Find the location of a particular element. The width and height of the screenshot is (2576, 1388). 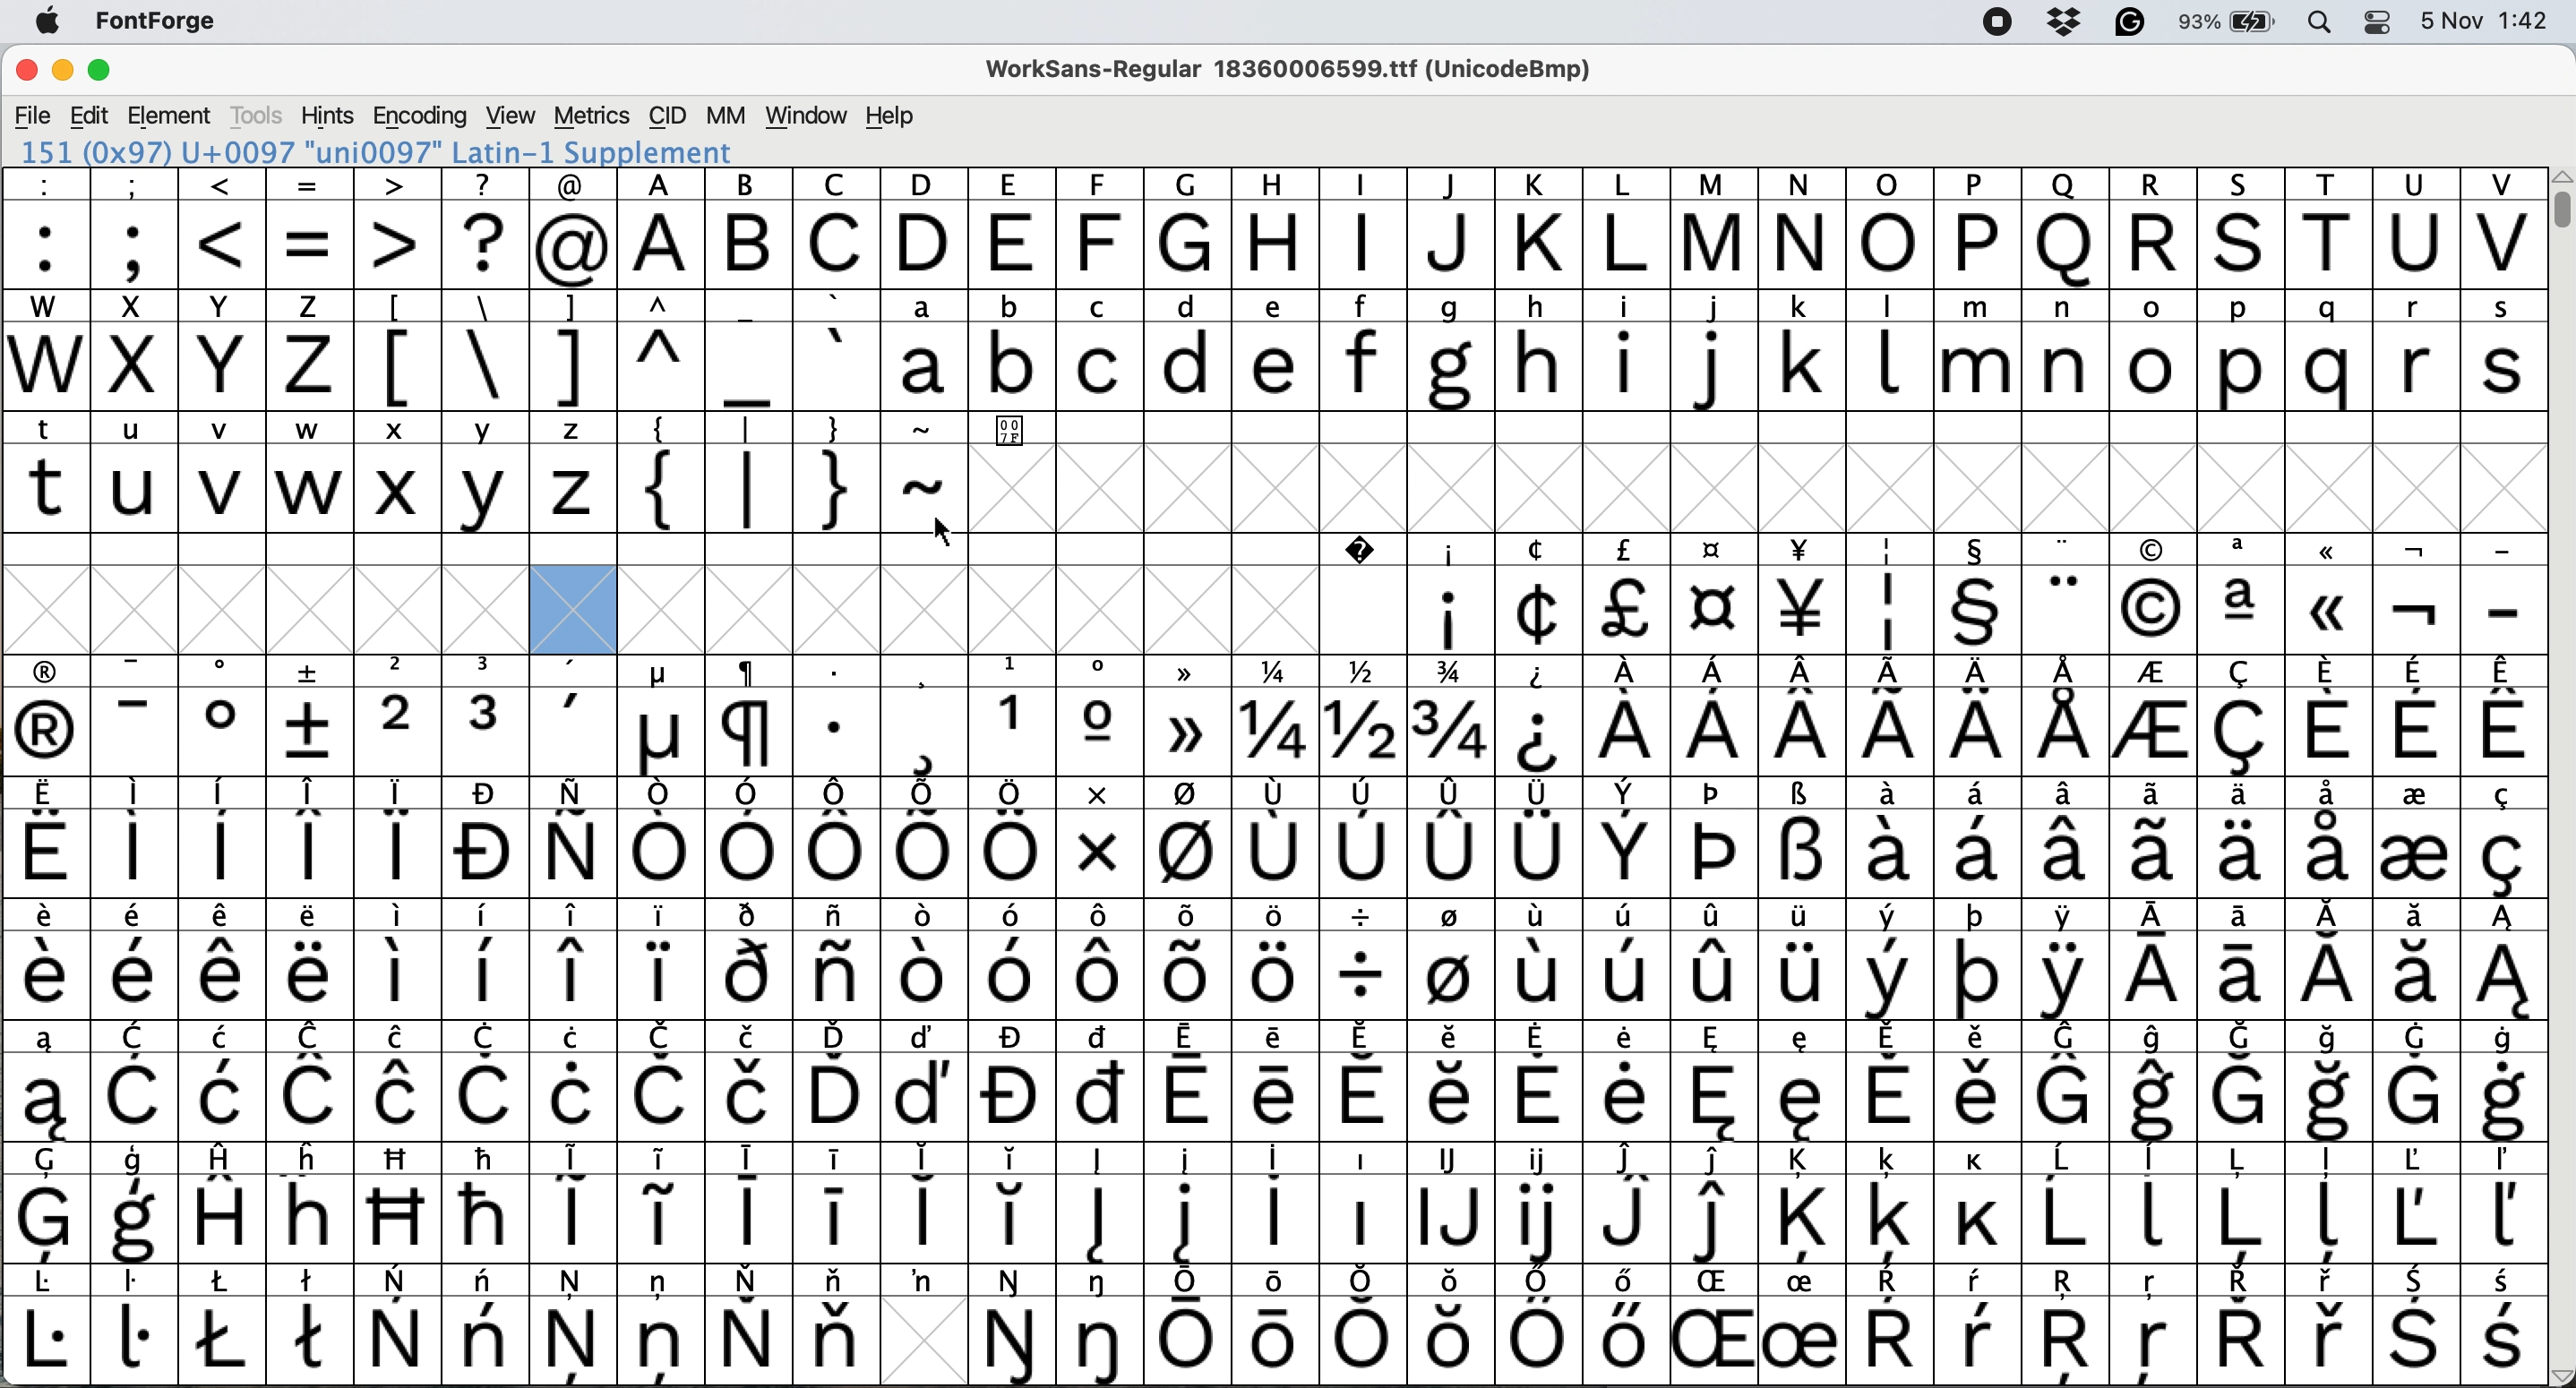

symbol is located at coordinates (487, 1324).